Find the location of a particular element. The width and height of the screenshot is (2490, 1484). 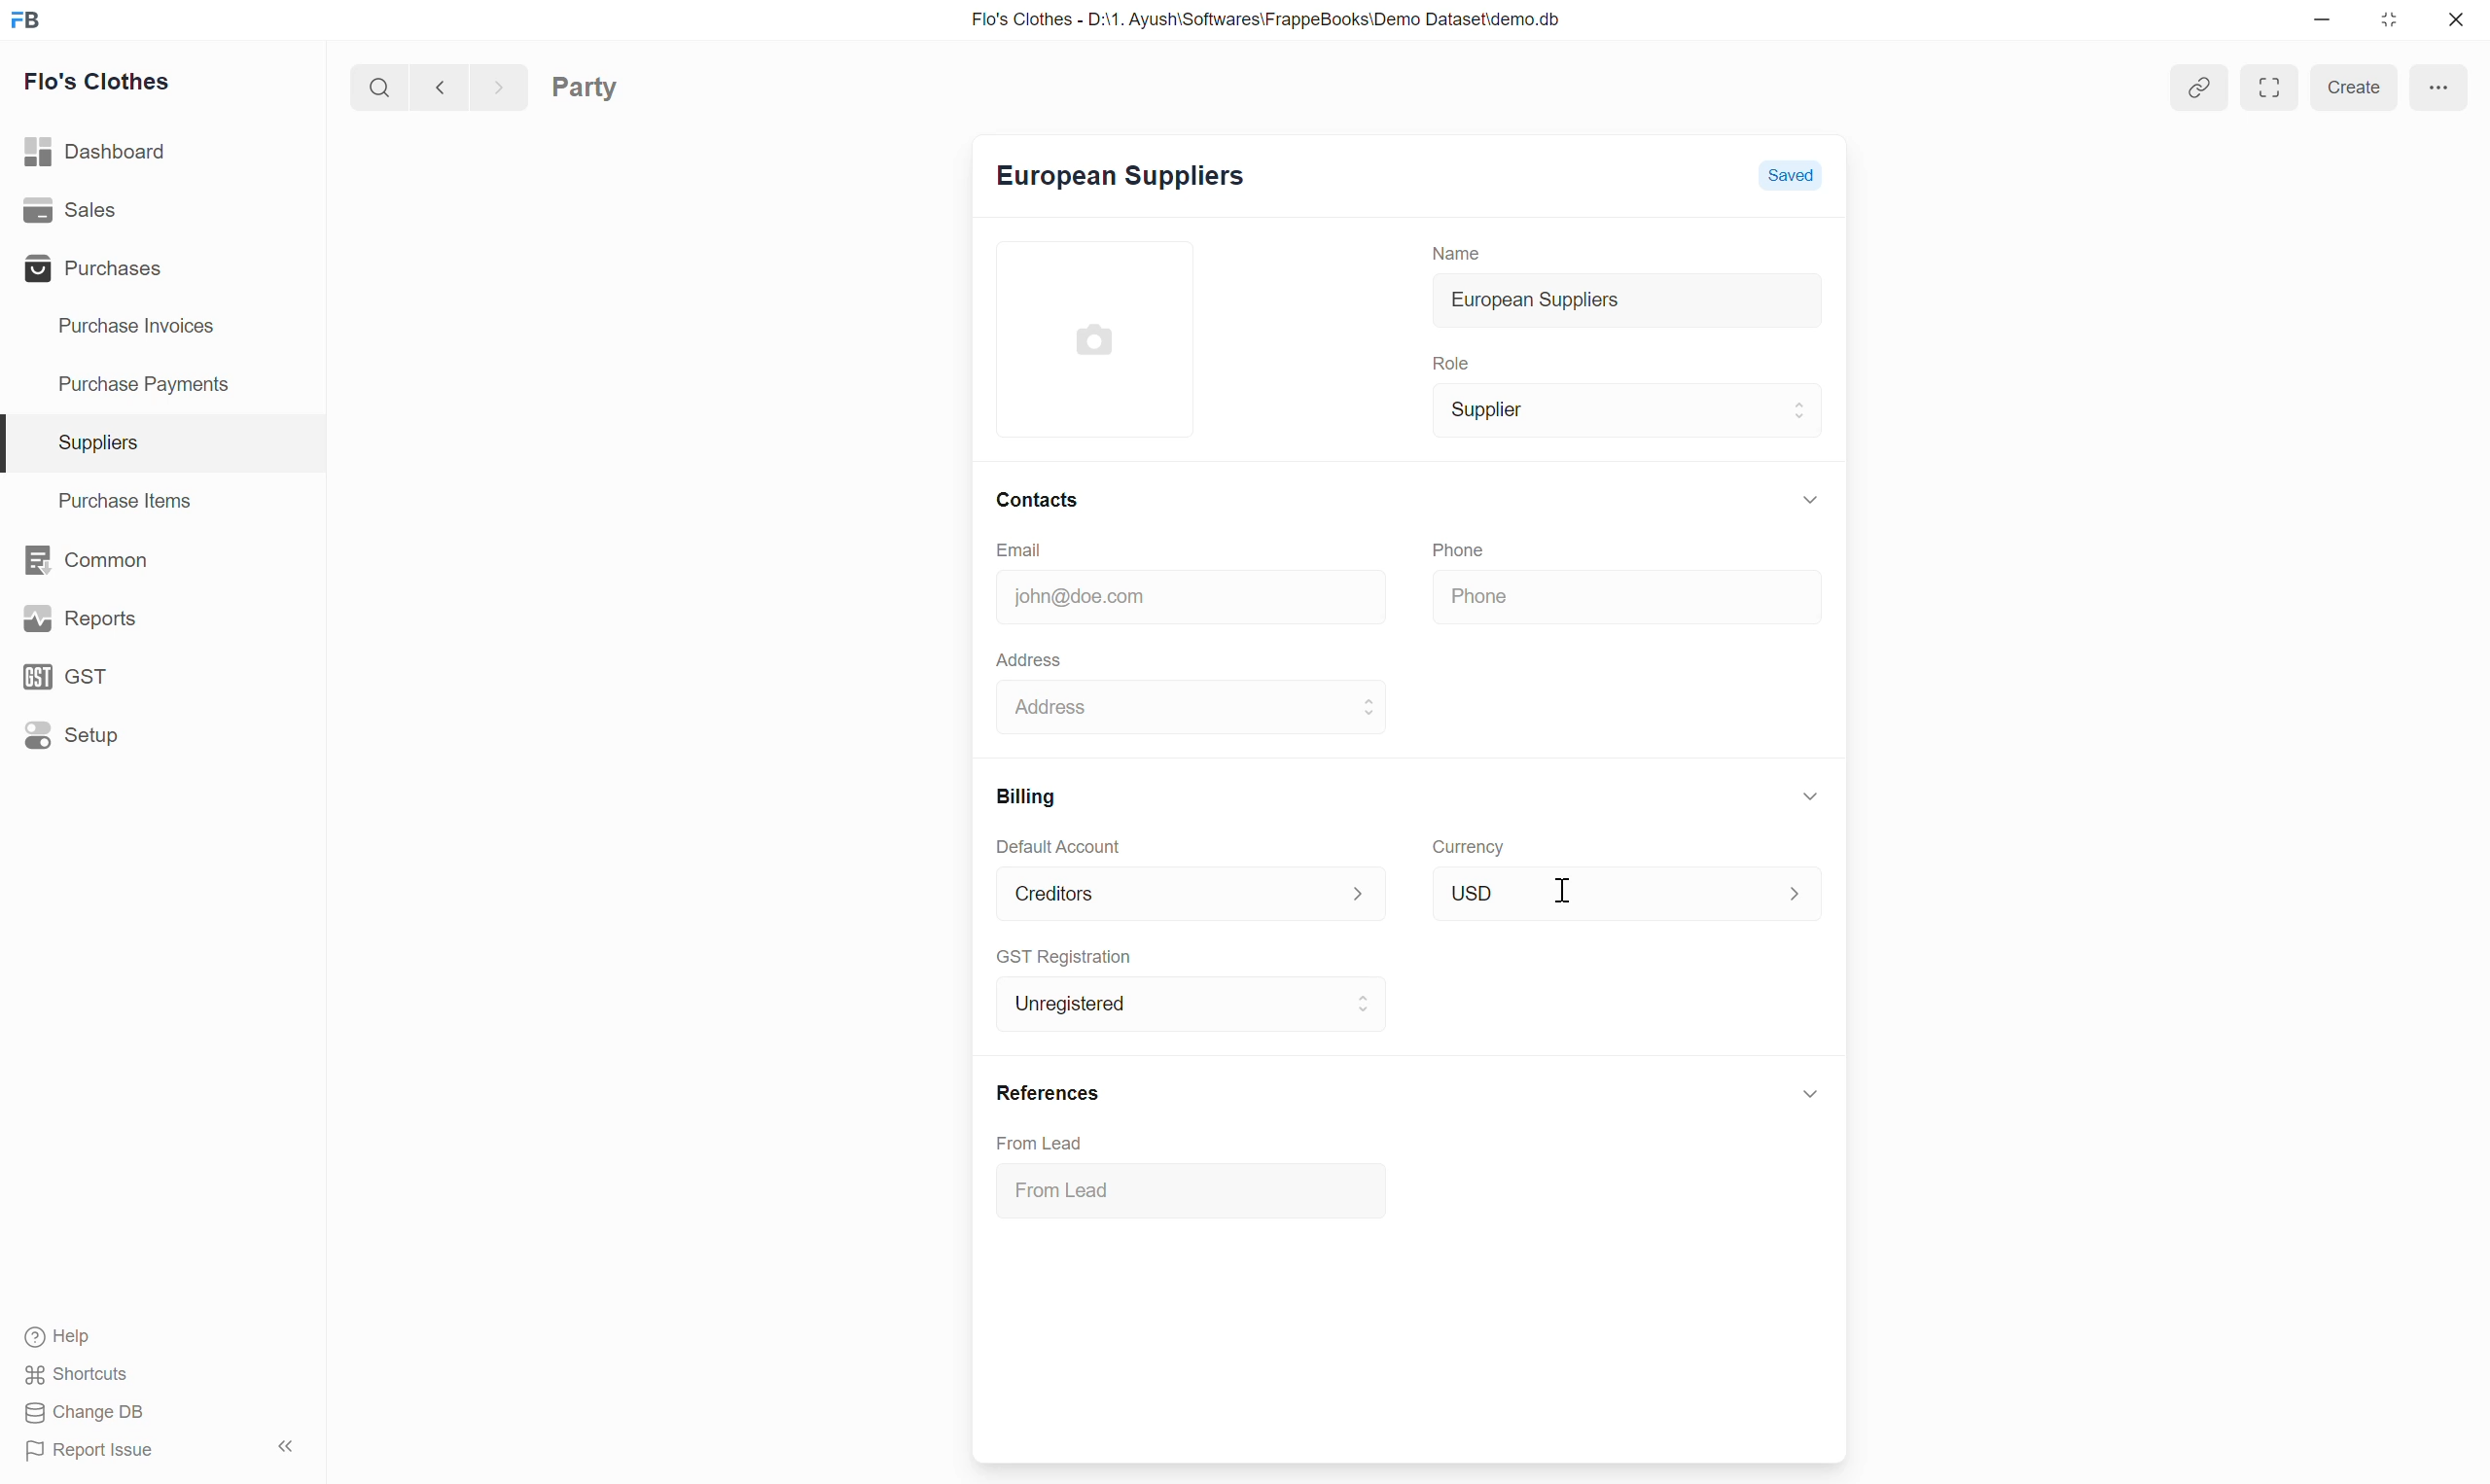

Billing is located at coordinates (1017, 794).